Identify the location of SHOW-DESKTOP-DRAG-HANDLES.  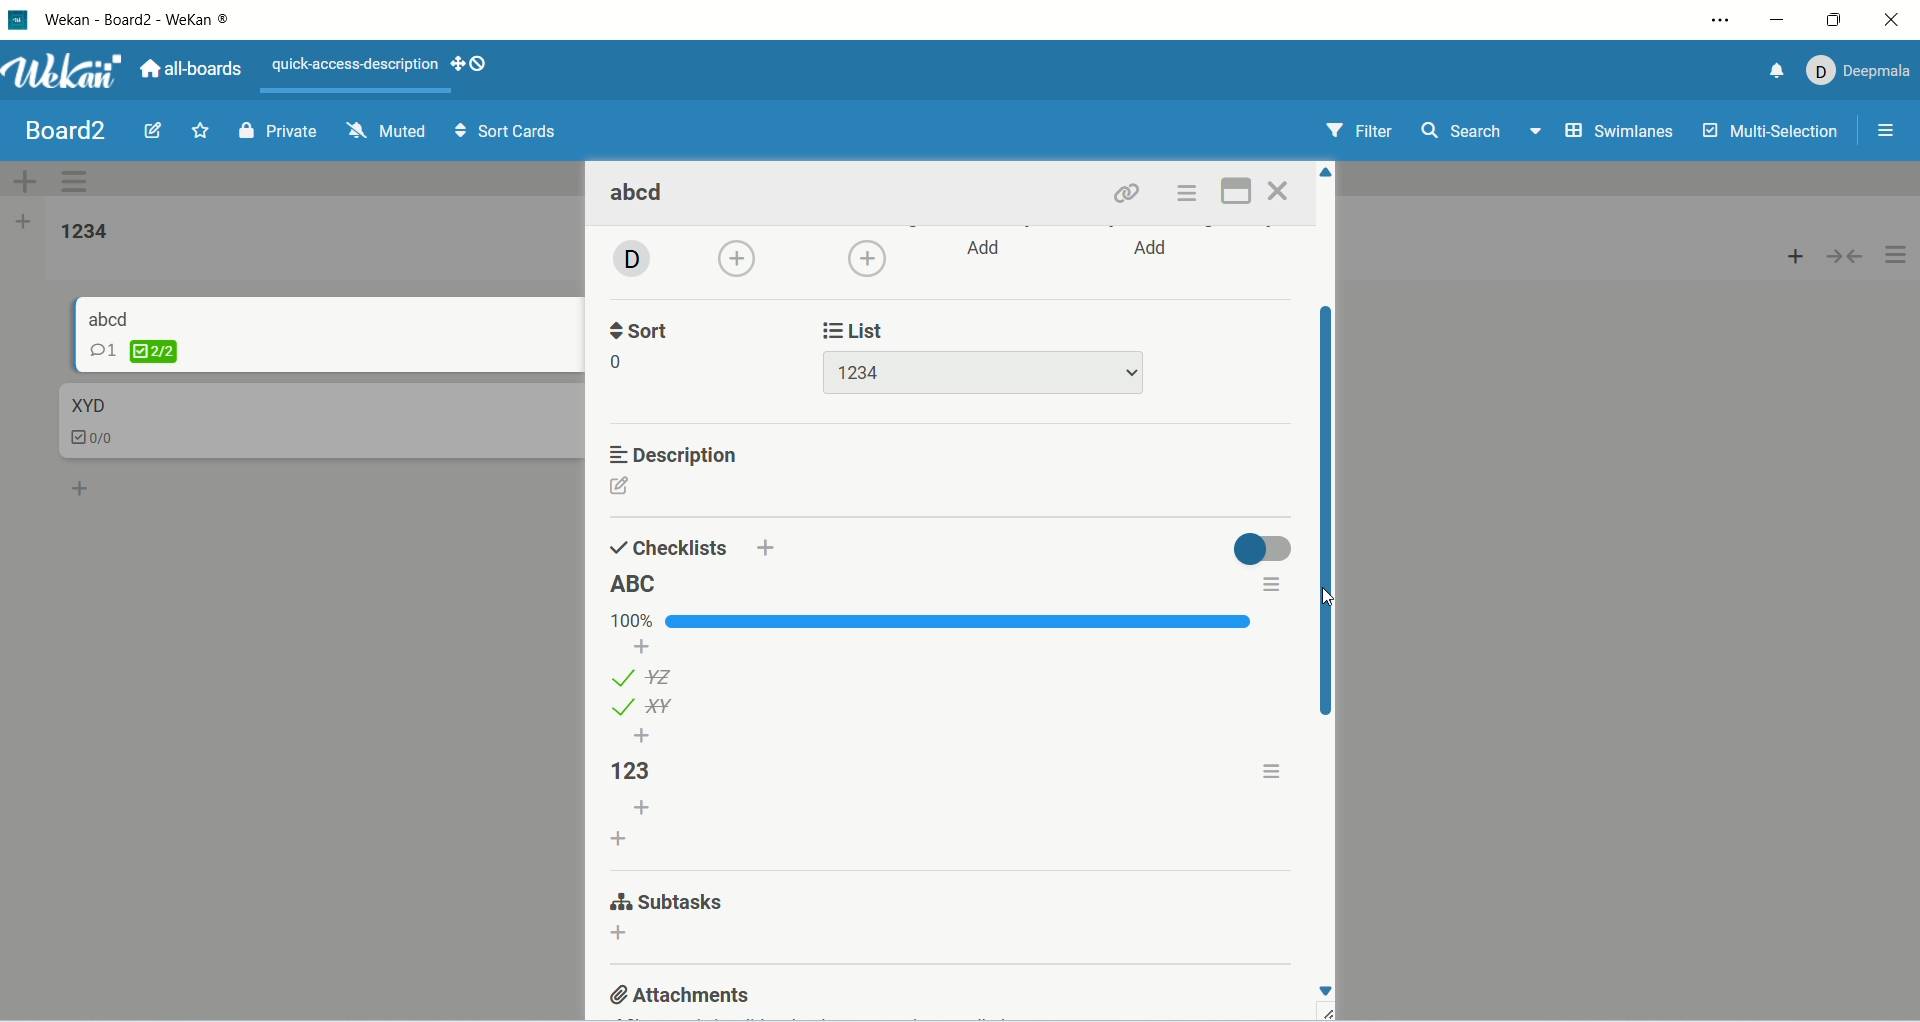
(469, 64).